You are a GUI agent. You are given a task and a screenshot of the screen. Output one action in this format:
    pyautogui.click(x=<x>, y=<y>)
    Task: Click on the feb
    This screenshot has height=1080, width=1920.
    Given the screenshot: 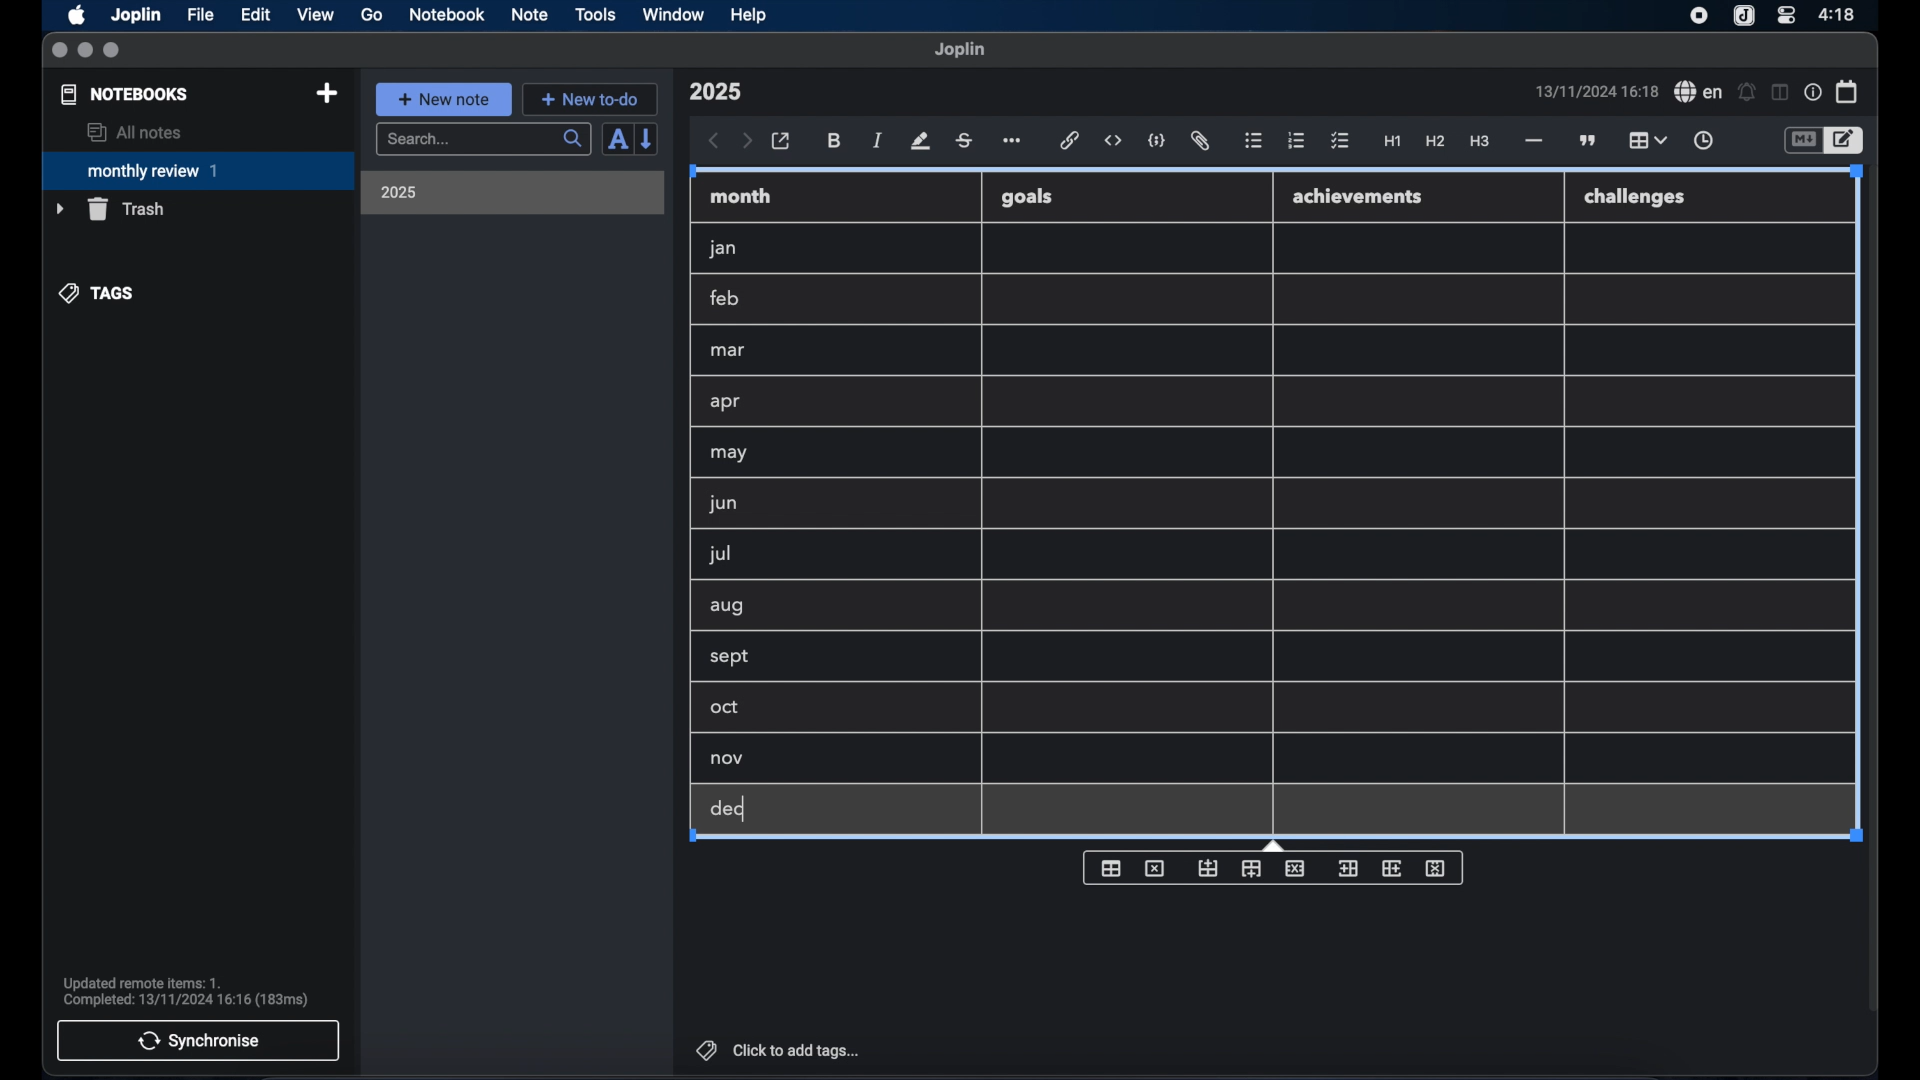 What is the action you would take?
    pyautogui.click(x=726, y=298)
    